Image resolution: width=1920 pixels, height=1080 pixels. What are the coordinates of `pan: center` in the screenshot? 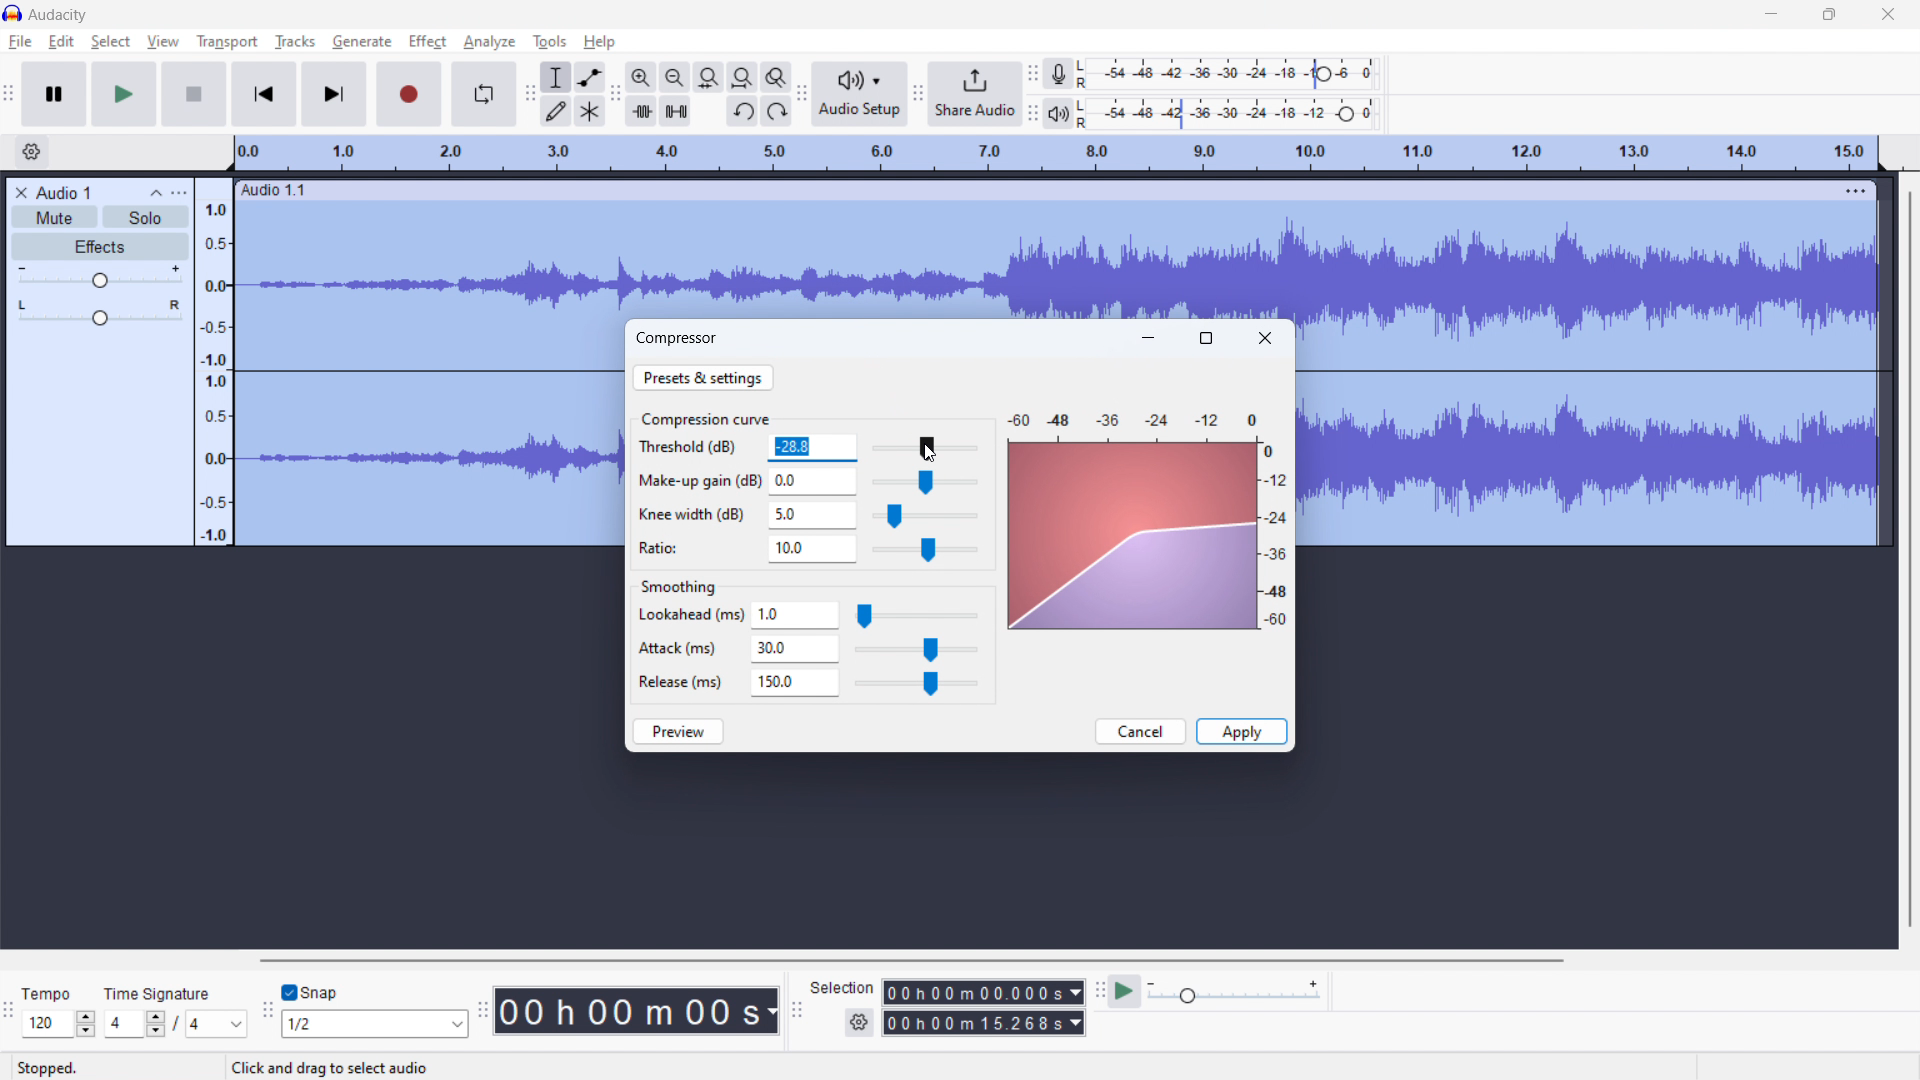 It's located at (99, 312).